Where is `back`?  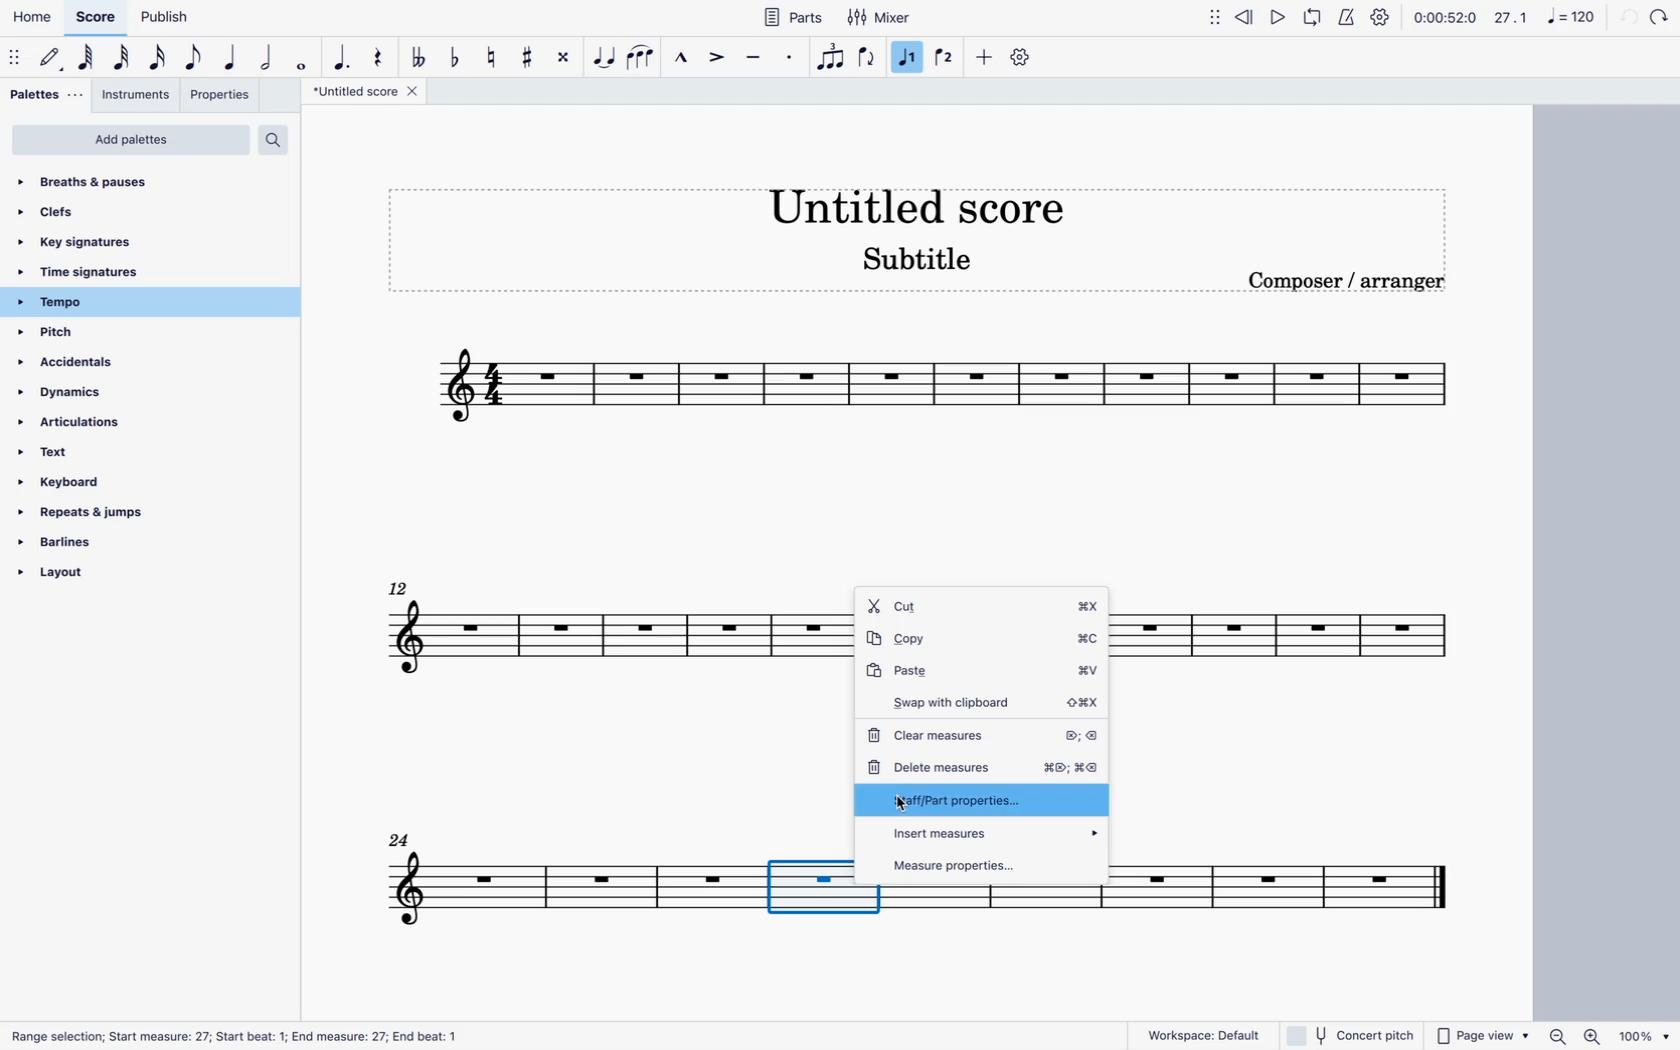
back is located at coordinates (1627, 18).